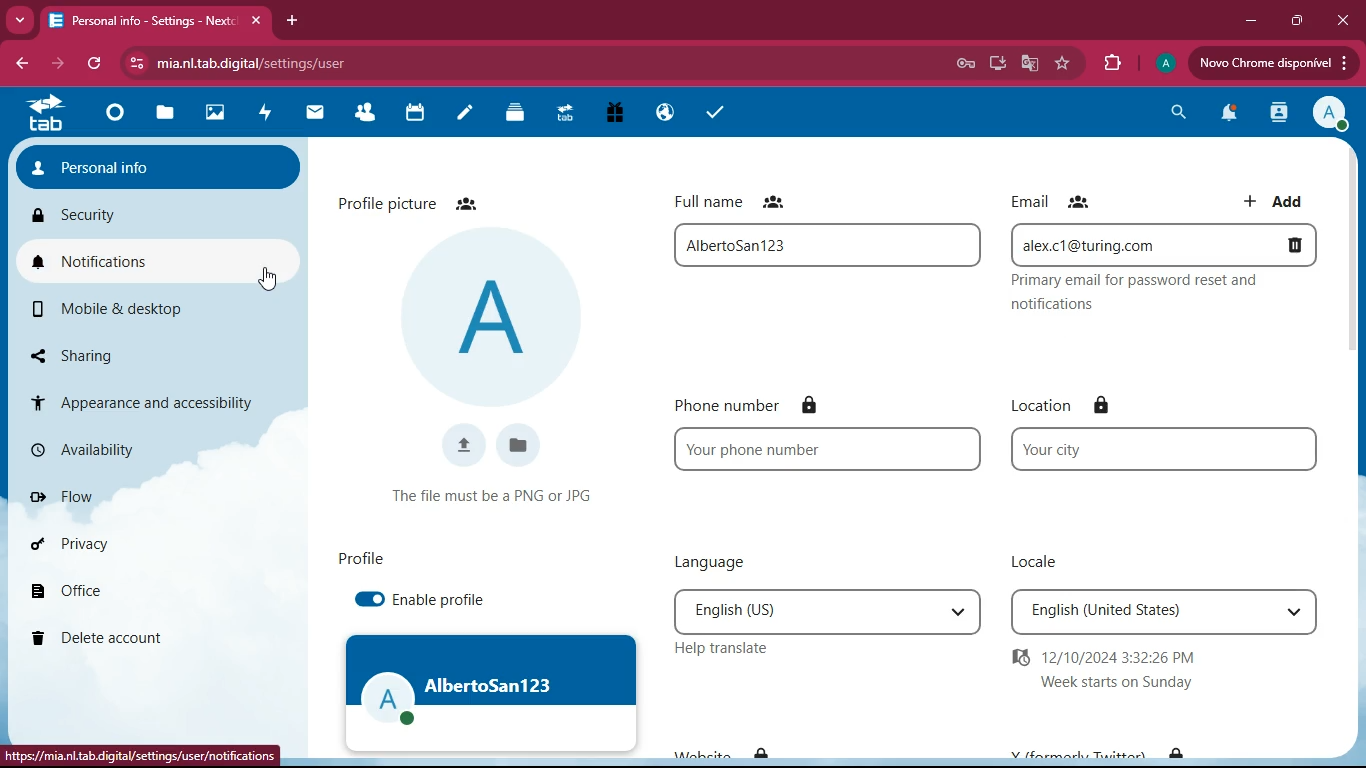 The image size is (1366, 768). What do you see at coordinates (215, 115) in the screenshot?
I see `images` at bounding box center [215, 115].